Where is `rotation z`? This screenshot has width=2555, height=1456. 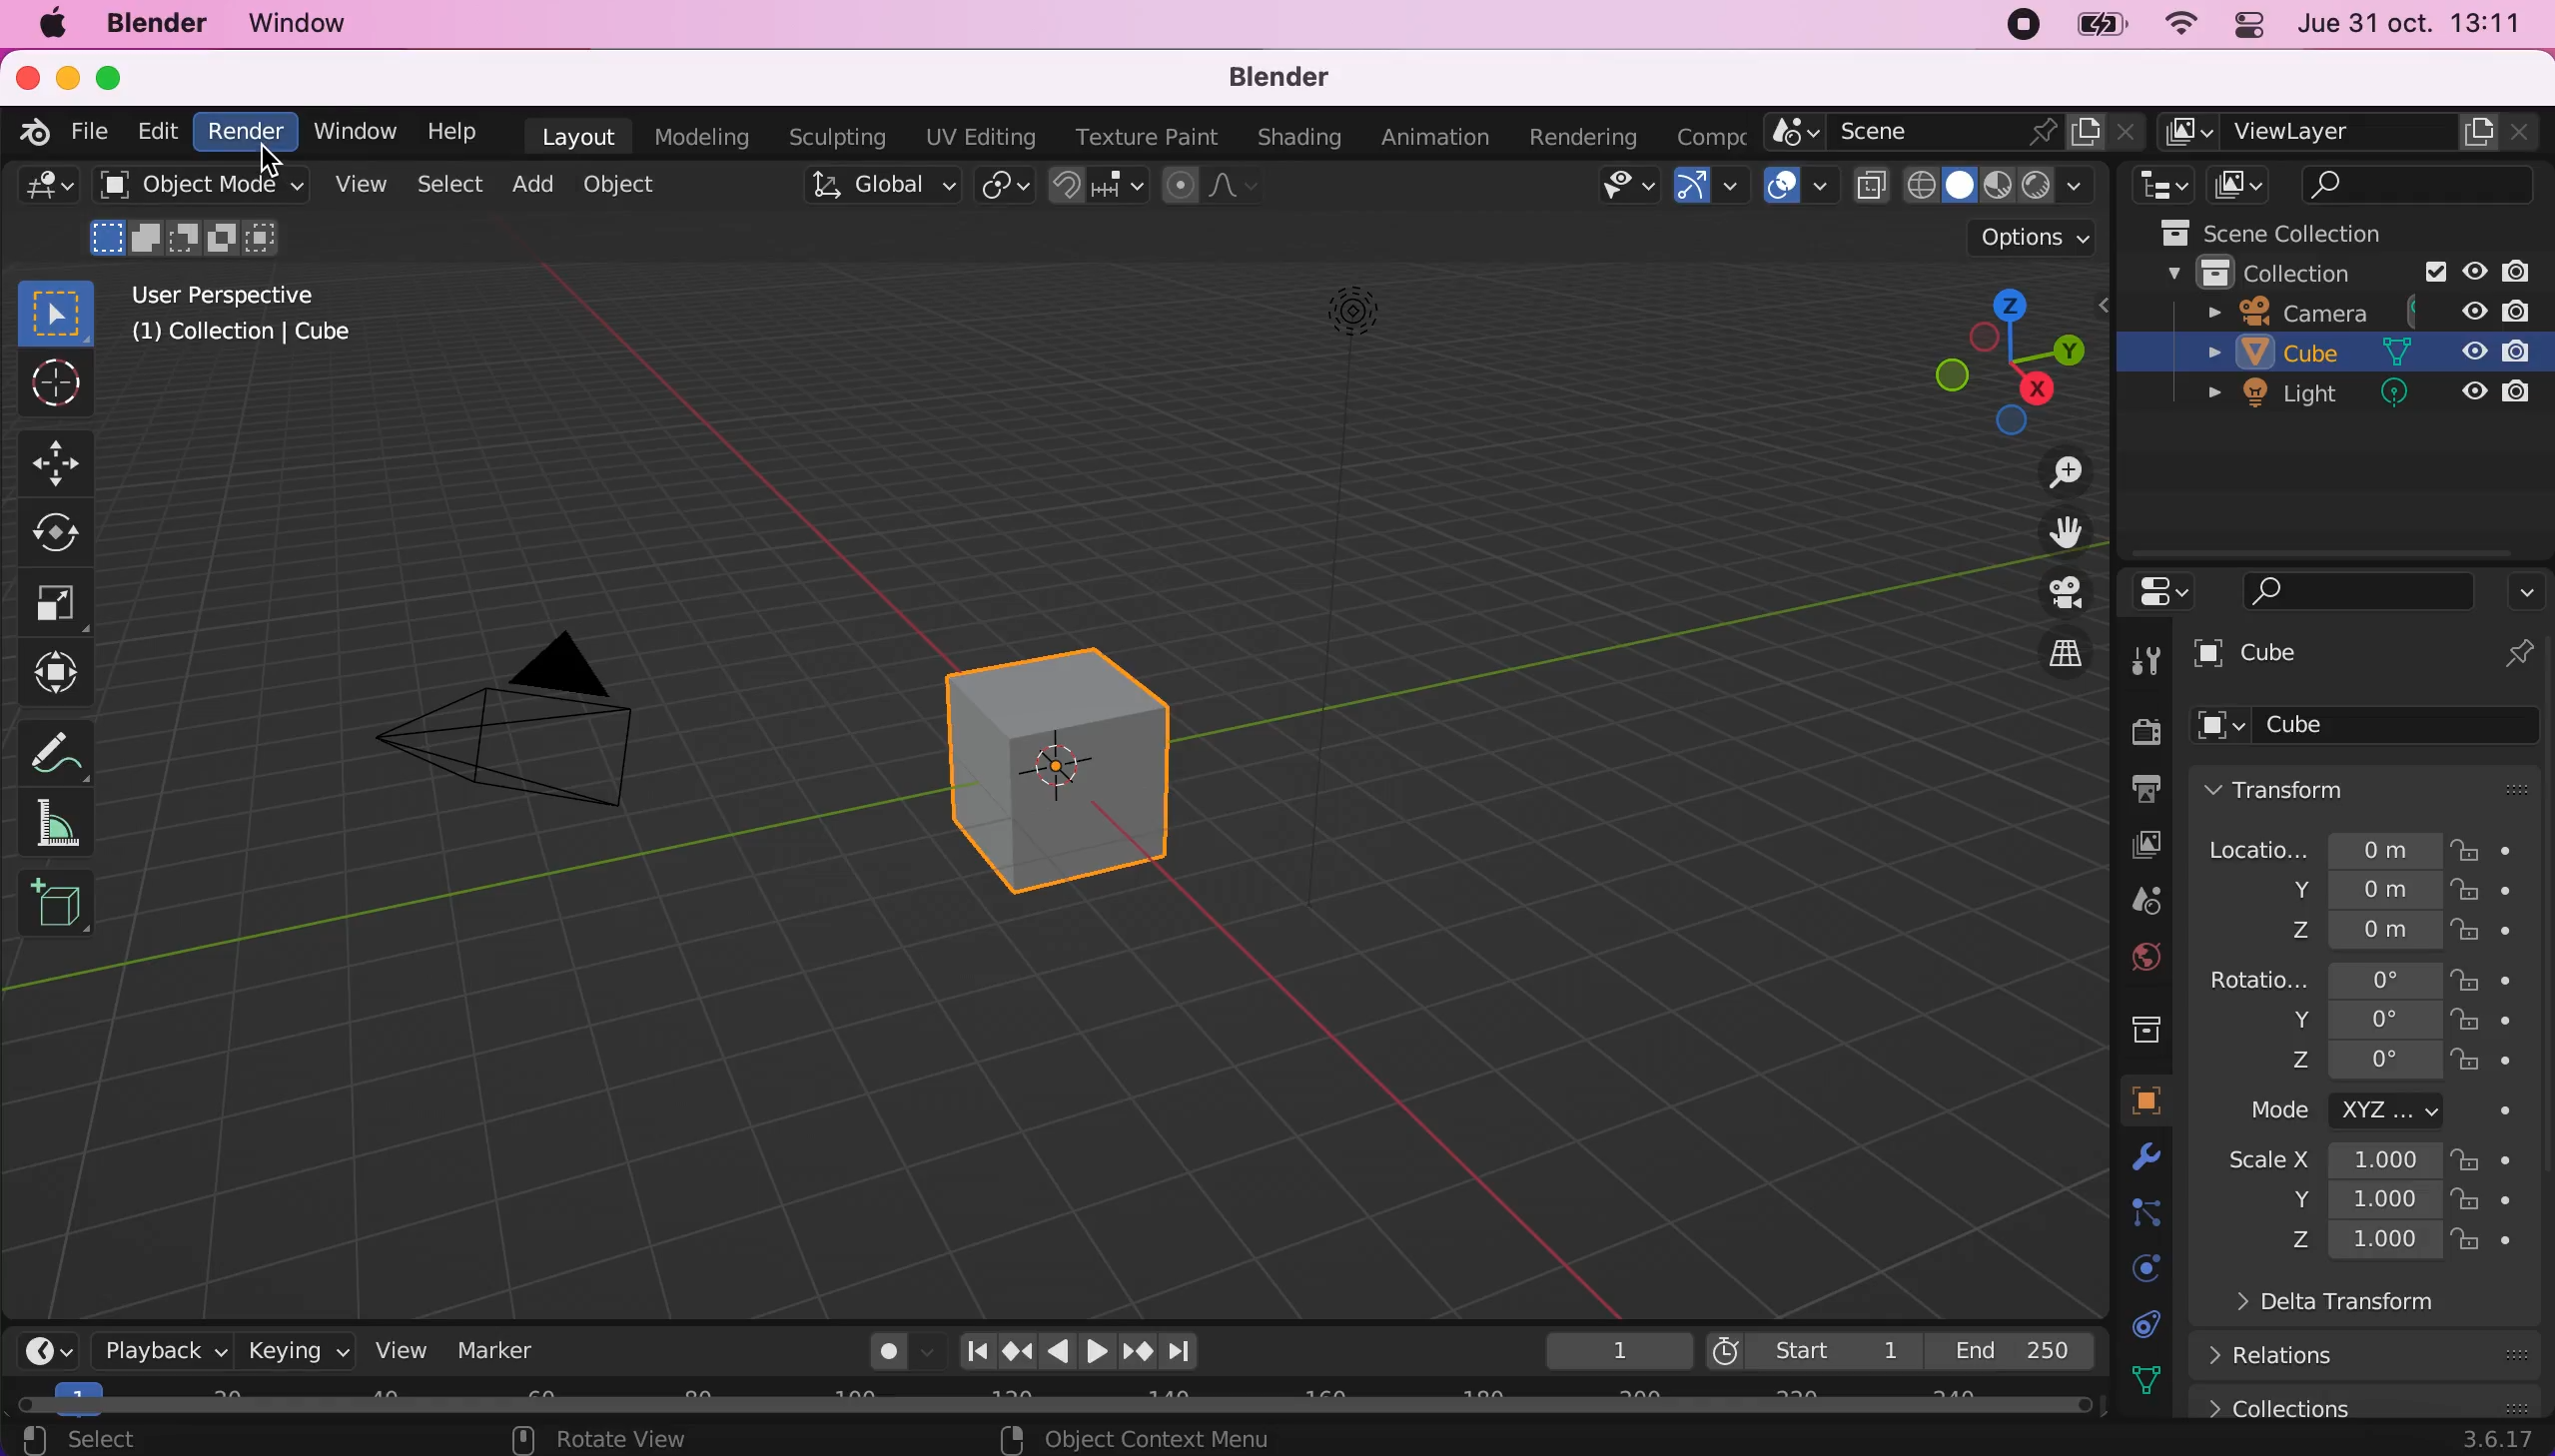 rotation z is located at coordinates (2314, 1068).